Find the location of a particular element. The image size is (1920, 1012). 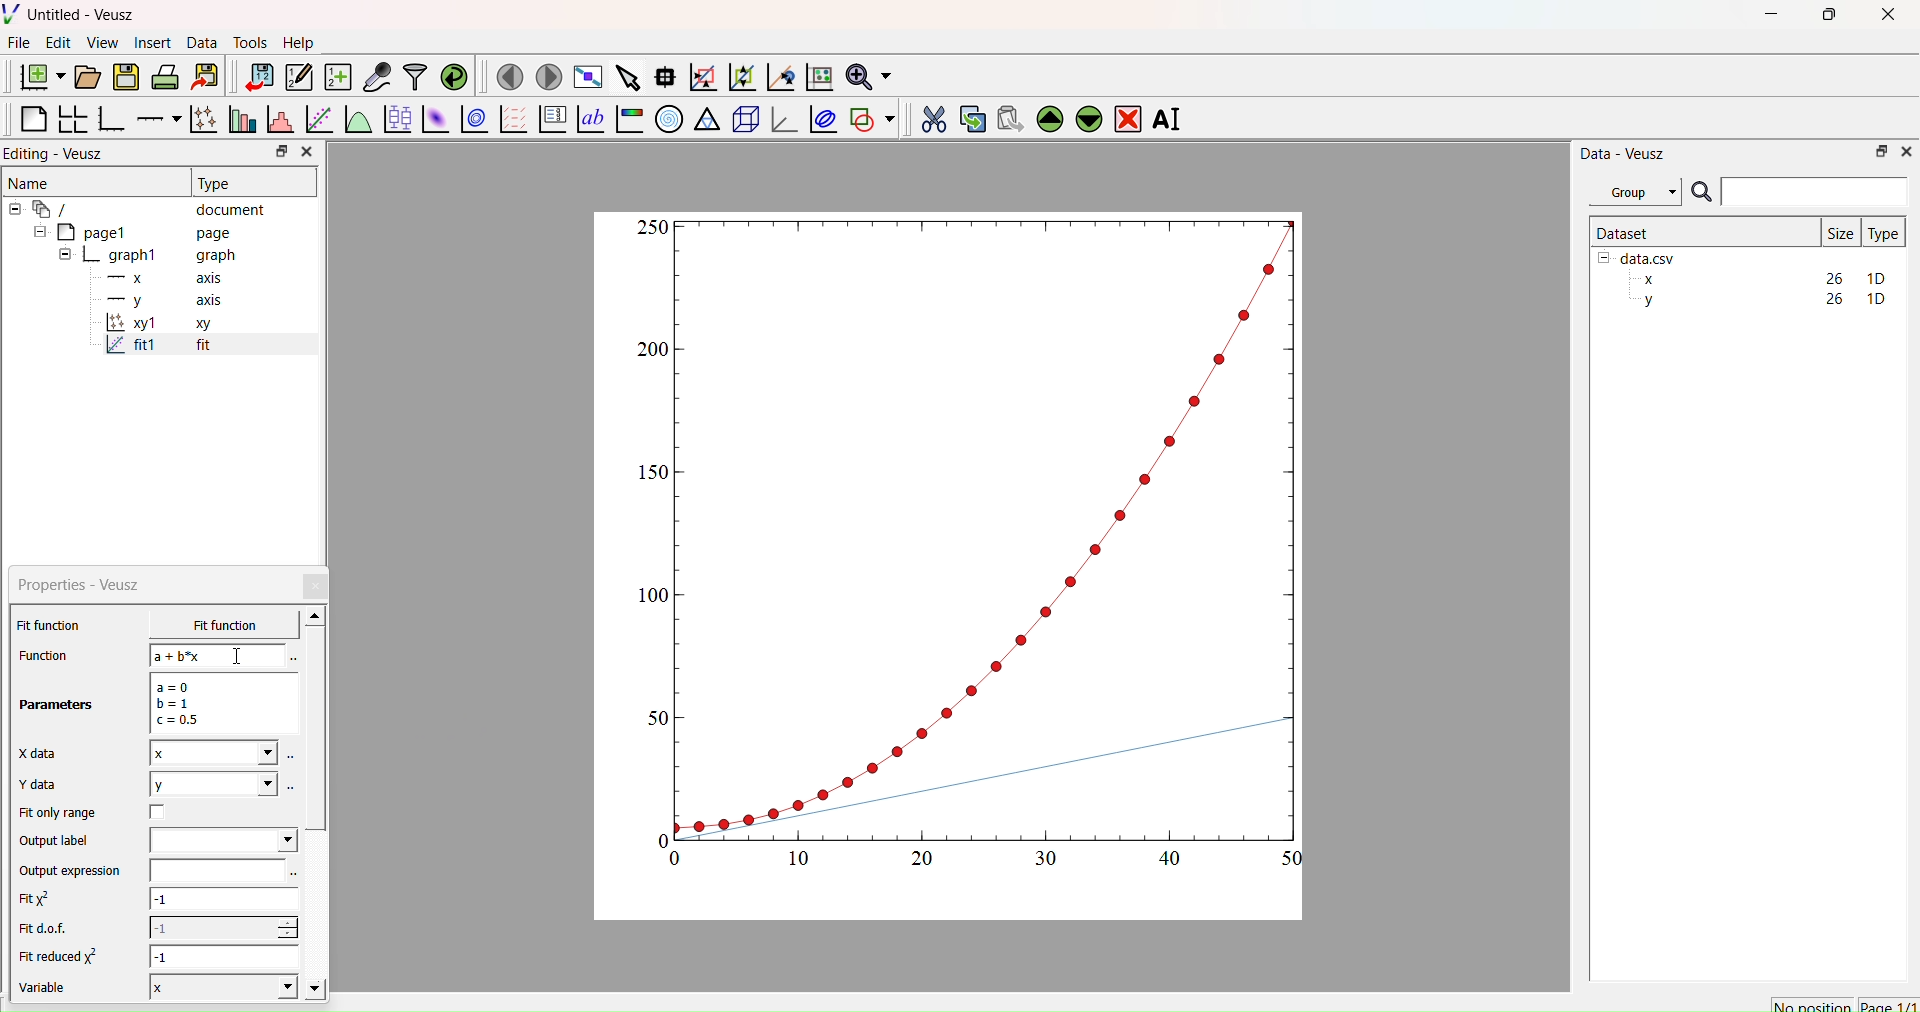

Search is located at coordinates (1701, 193).